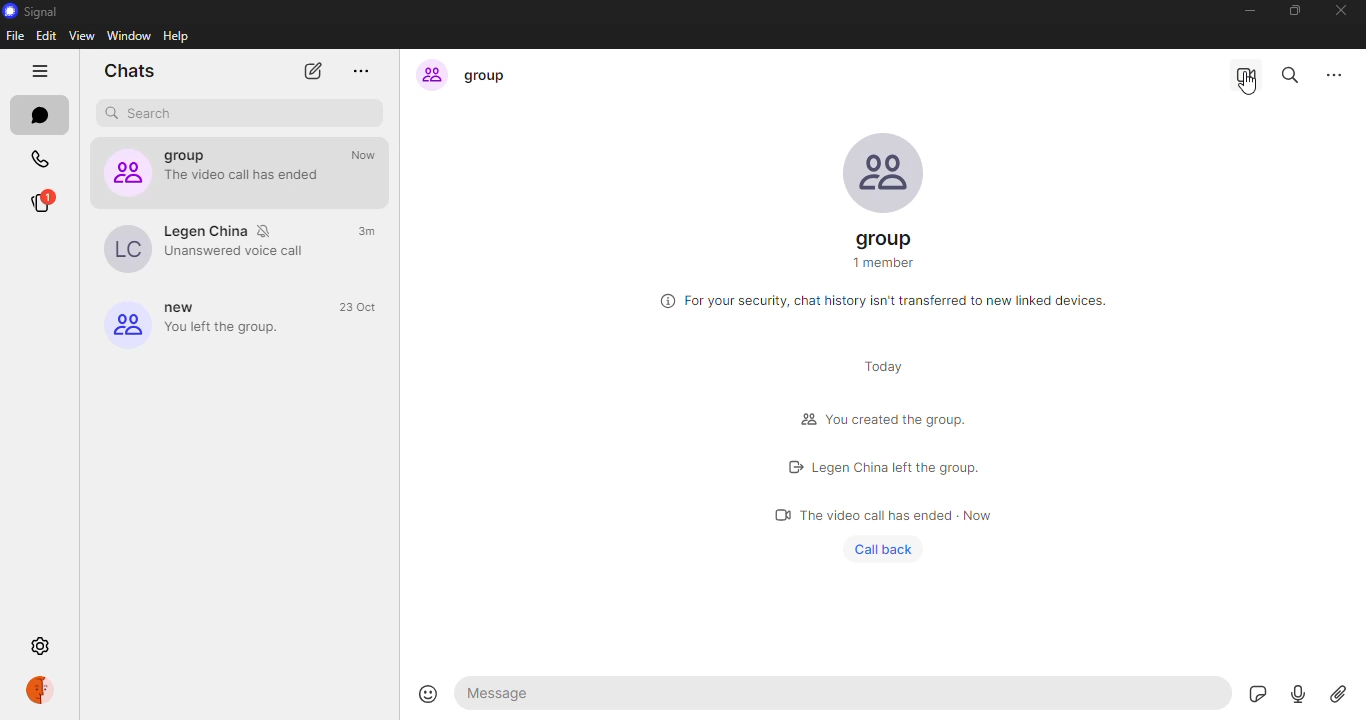 Image resolution: width=1366 pixels, height=720 pixels. I want to click on view, so click(83, 36).